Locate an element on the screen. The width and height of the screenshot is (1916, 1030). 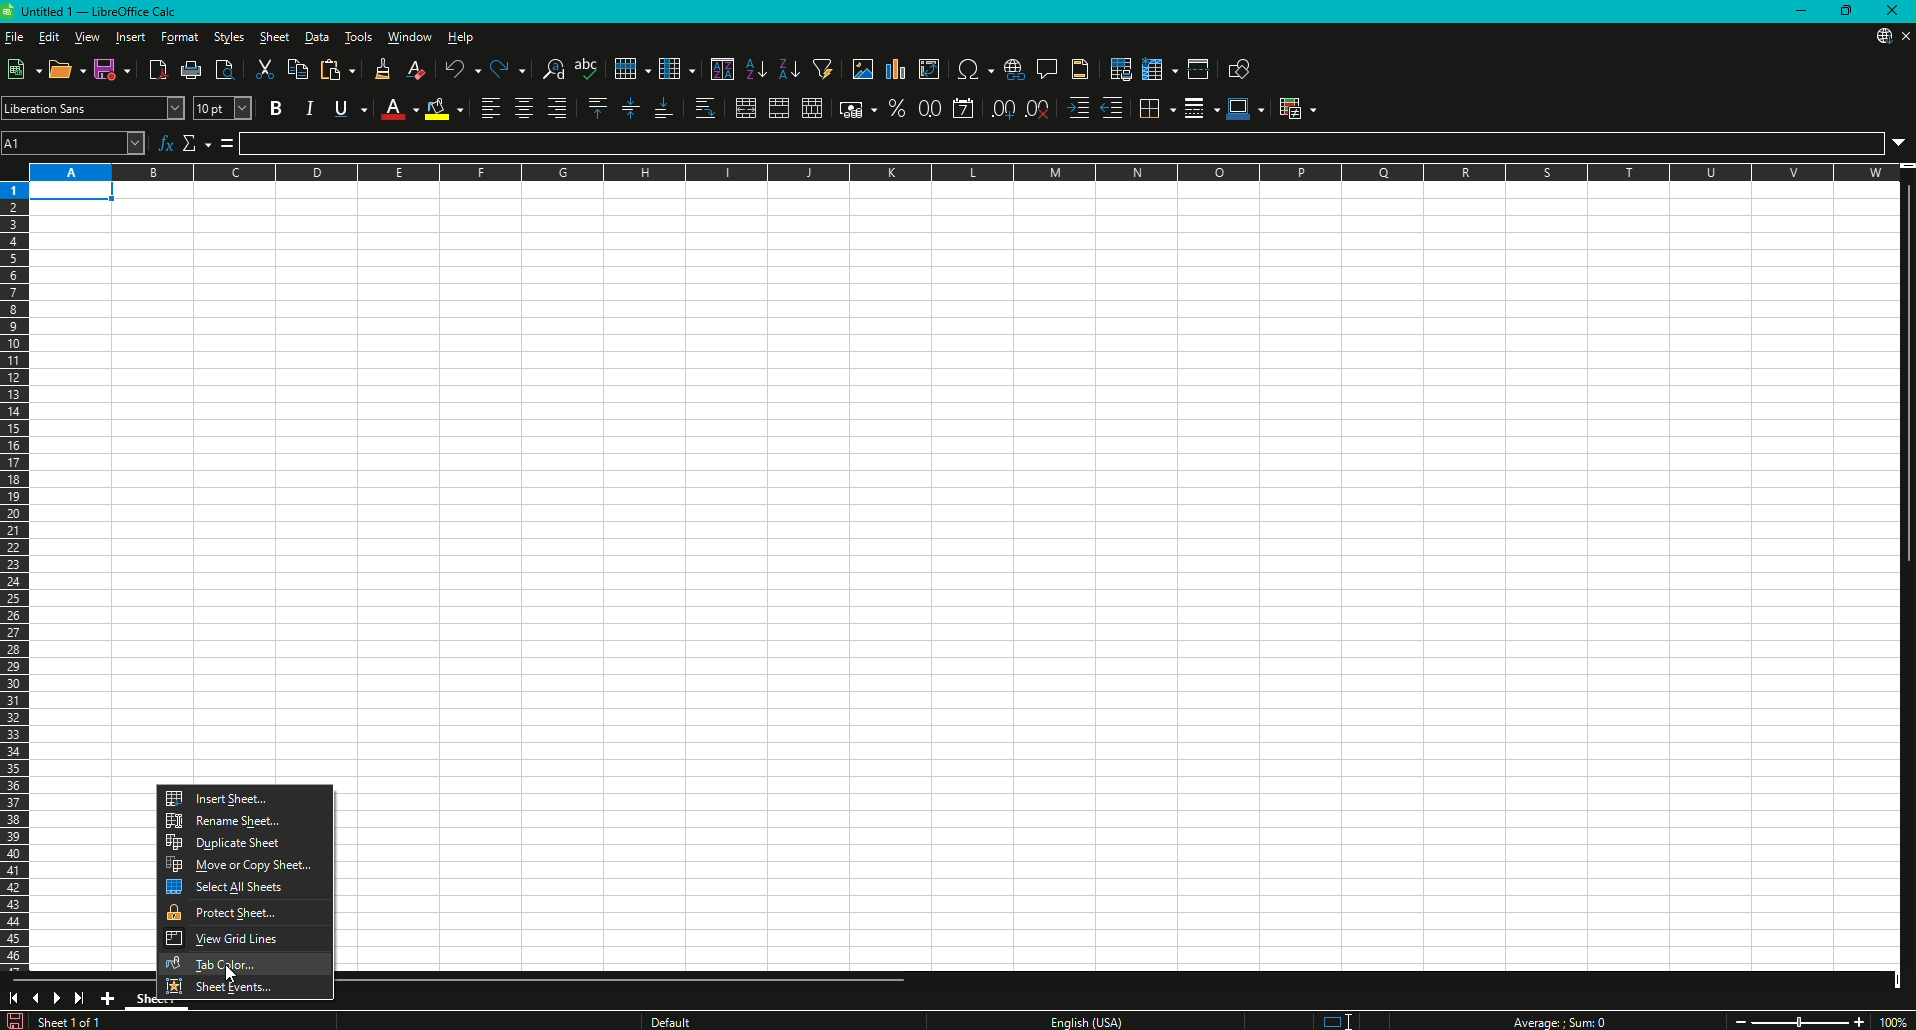
Zoom Factor is located at coordinates (1893, 1022).